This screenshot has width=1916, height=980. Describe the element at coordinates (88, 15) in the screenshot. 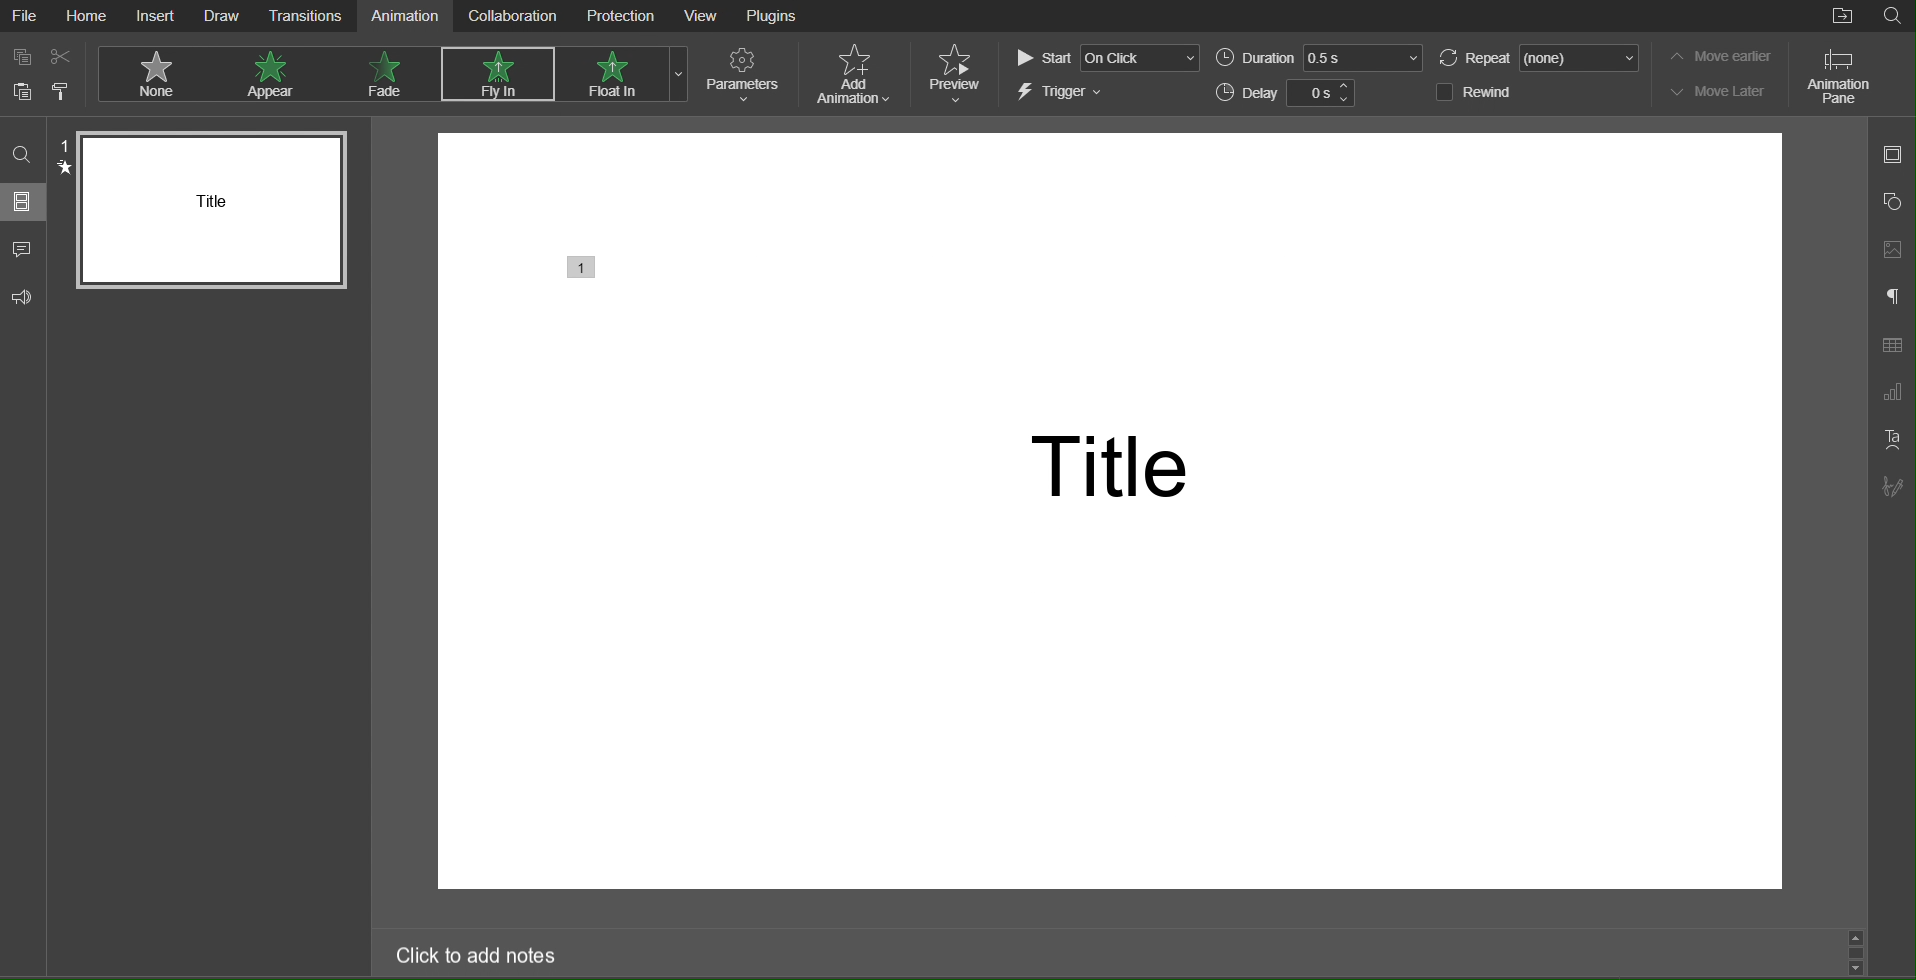

I see `Home` at that location.